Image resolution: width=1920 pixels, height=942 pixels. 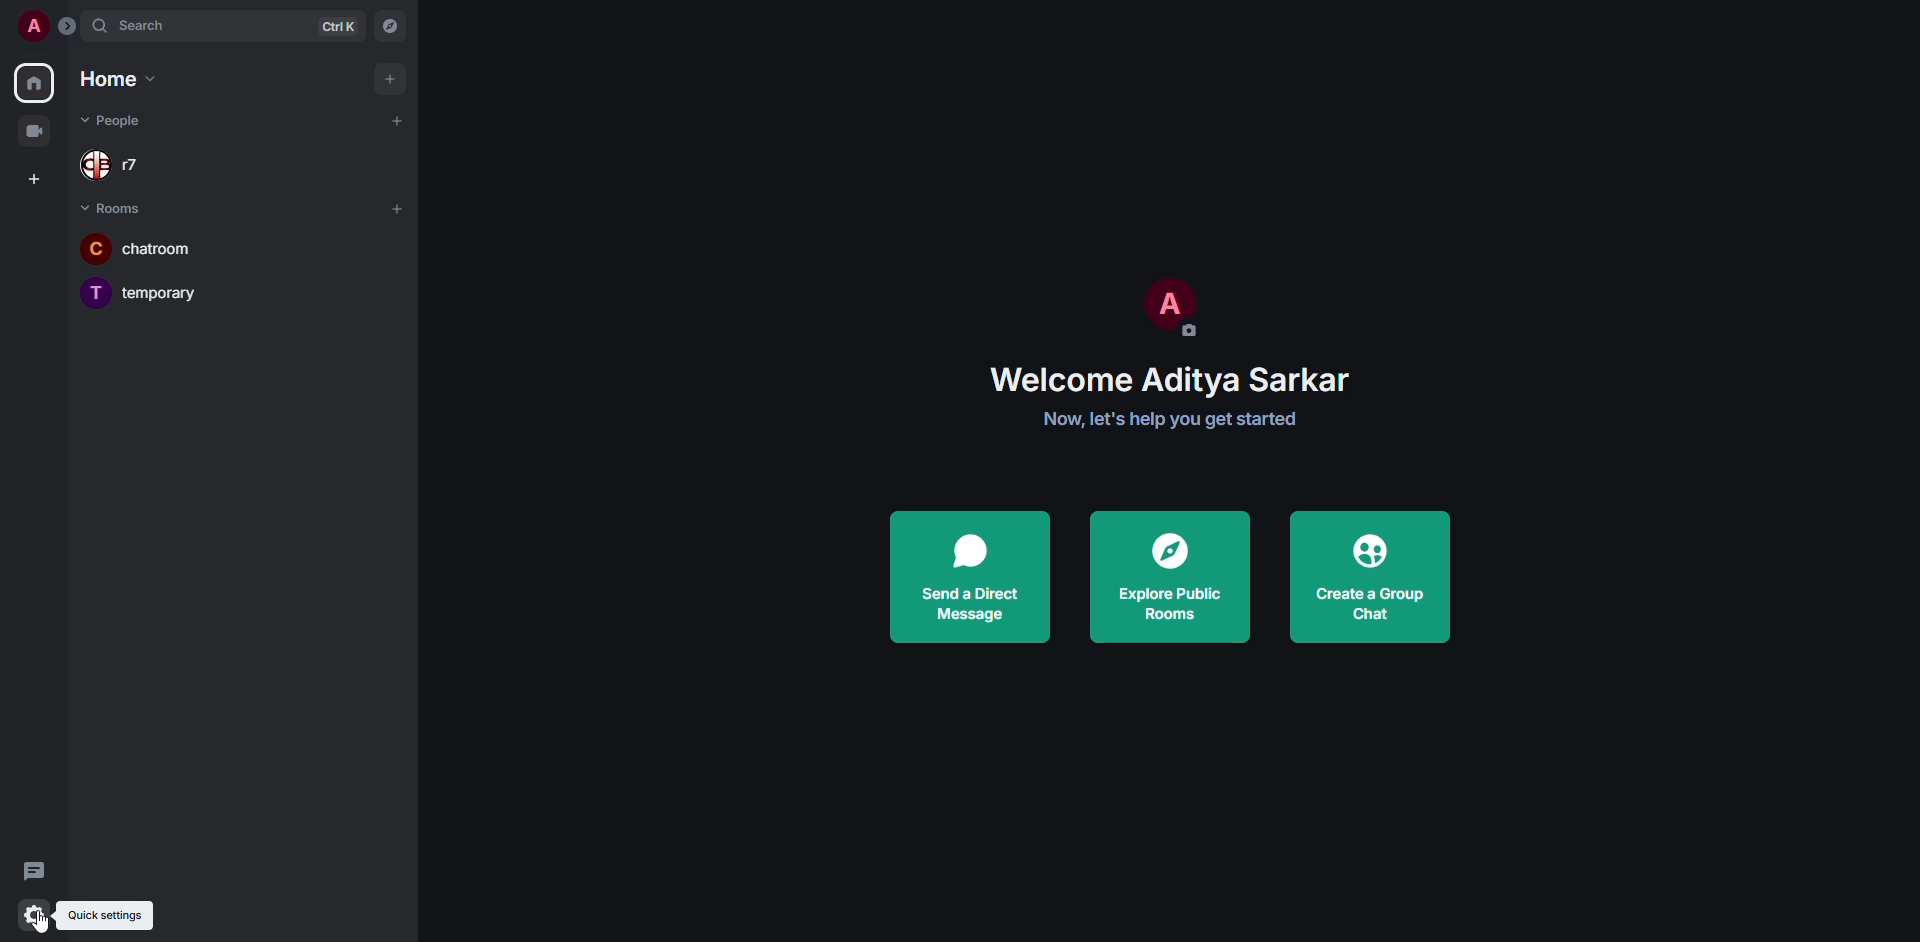 I want to click on welcome, so click(x=1168, y=381).